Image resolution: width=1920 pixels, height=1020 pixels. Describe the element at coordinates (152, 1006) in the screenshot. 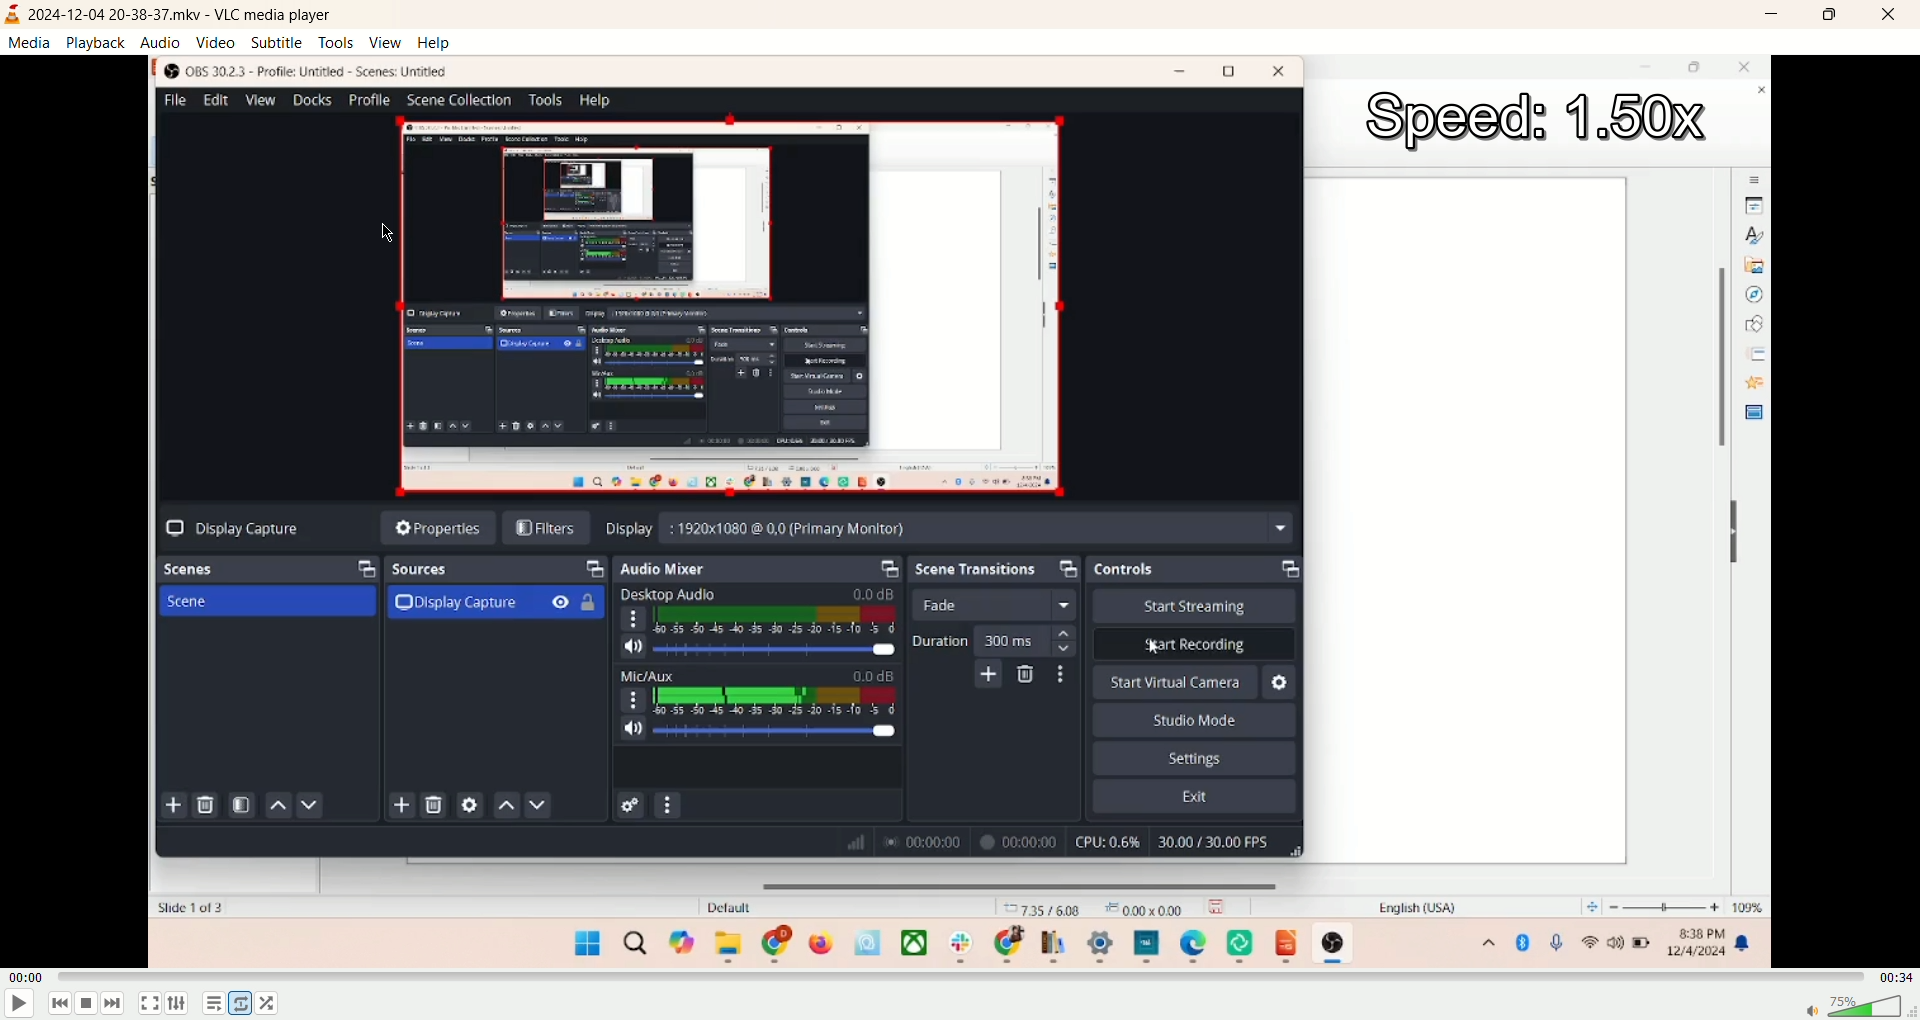

I see `fullscreen` at that location.